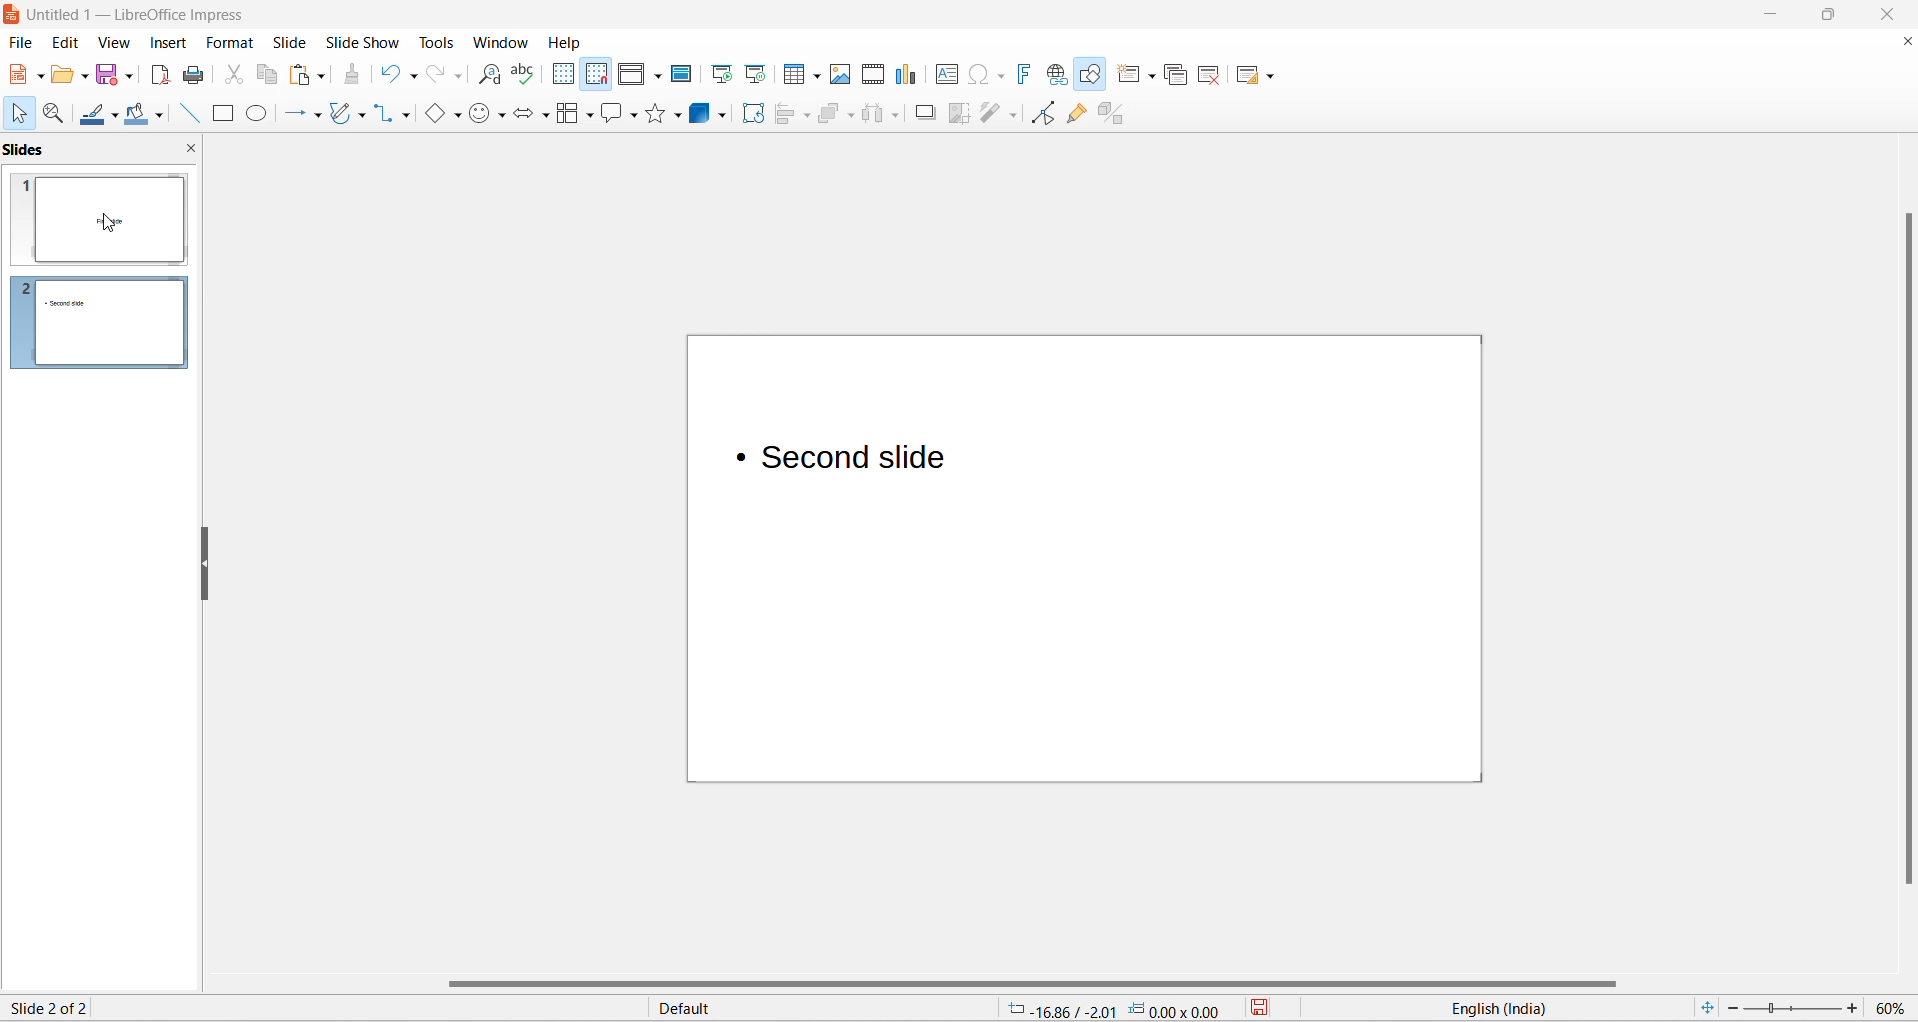 The width and height of the screenshot is (1918, 1022). What do you see at coordinates (1262, 1007) in the screenshot?
I see `save` at bounding box center [1262, 1007].